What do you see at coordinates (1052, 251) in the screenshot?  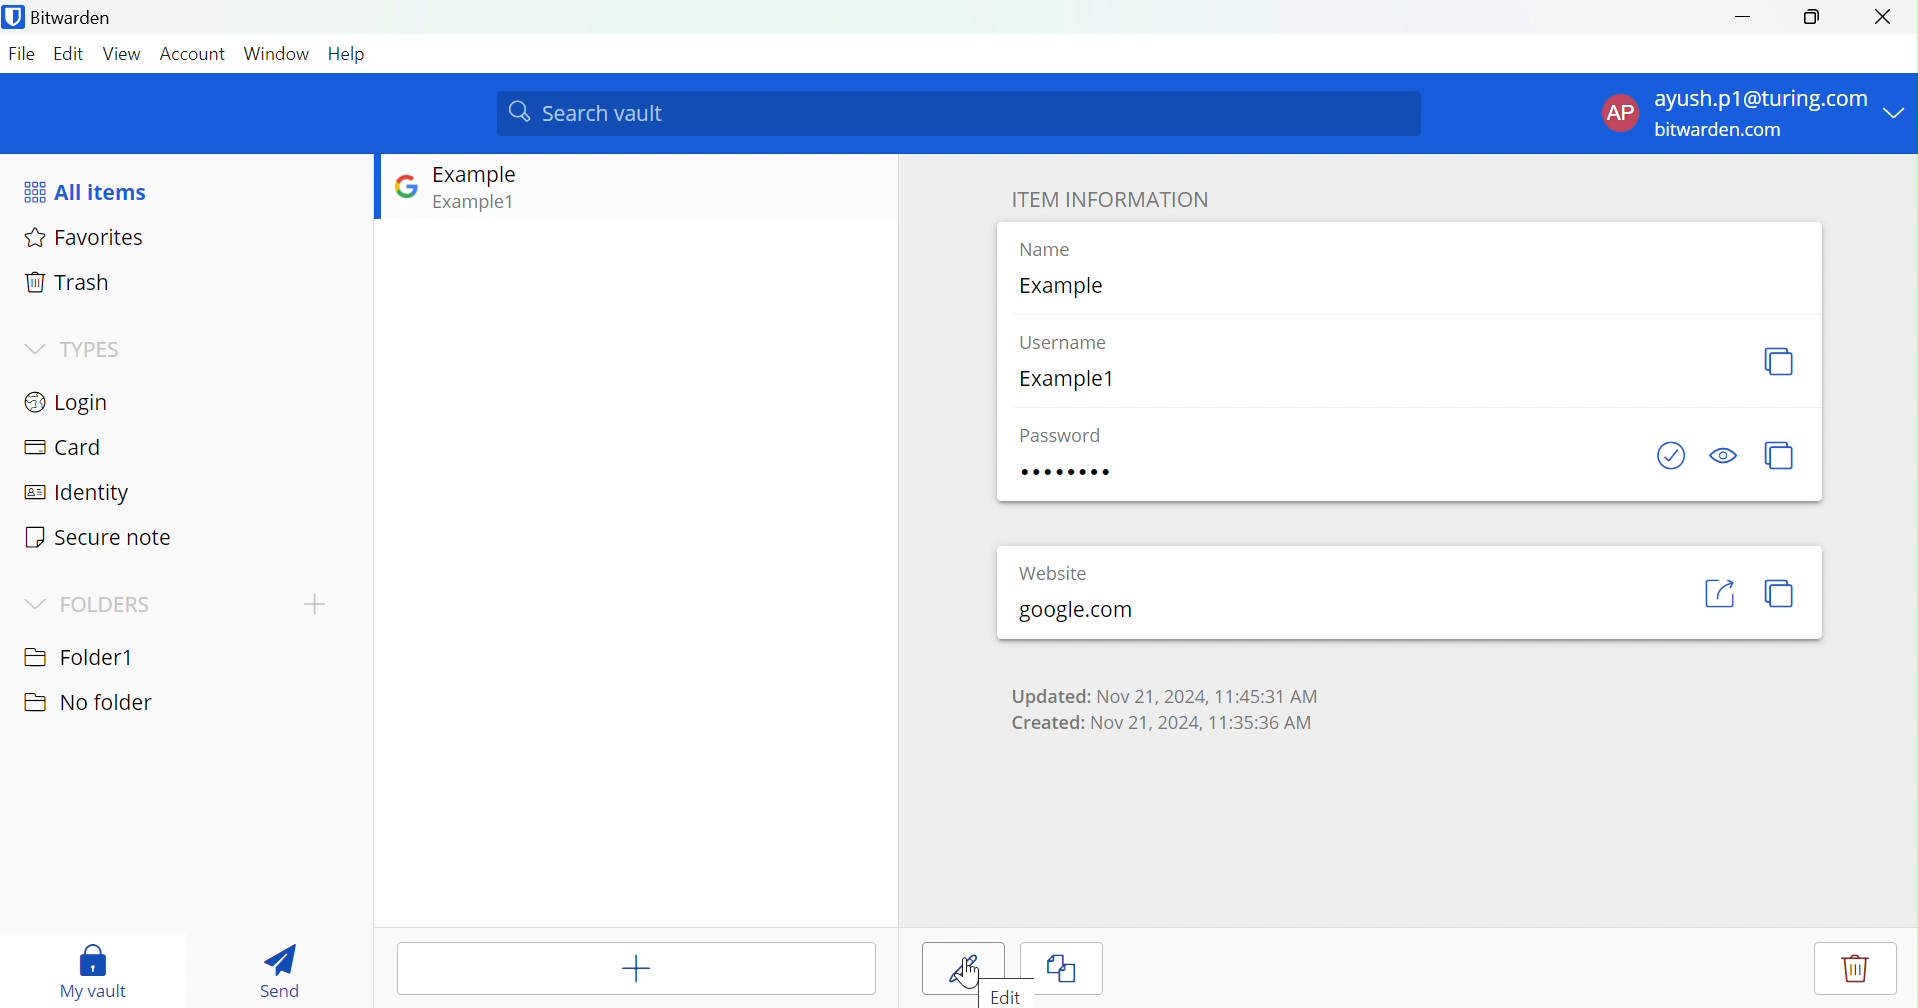 I see `Name` at bounding box center [1052, 251].